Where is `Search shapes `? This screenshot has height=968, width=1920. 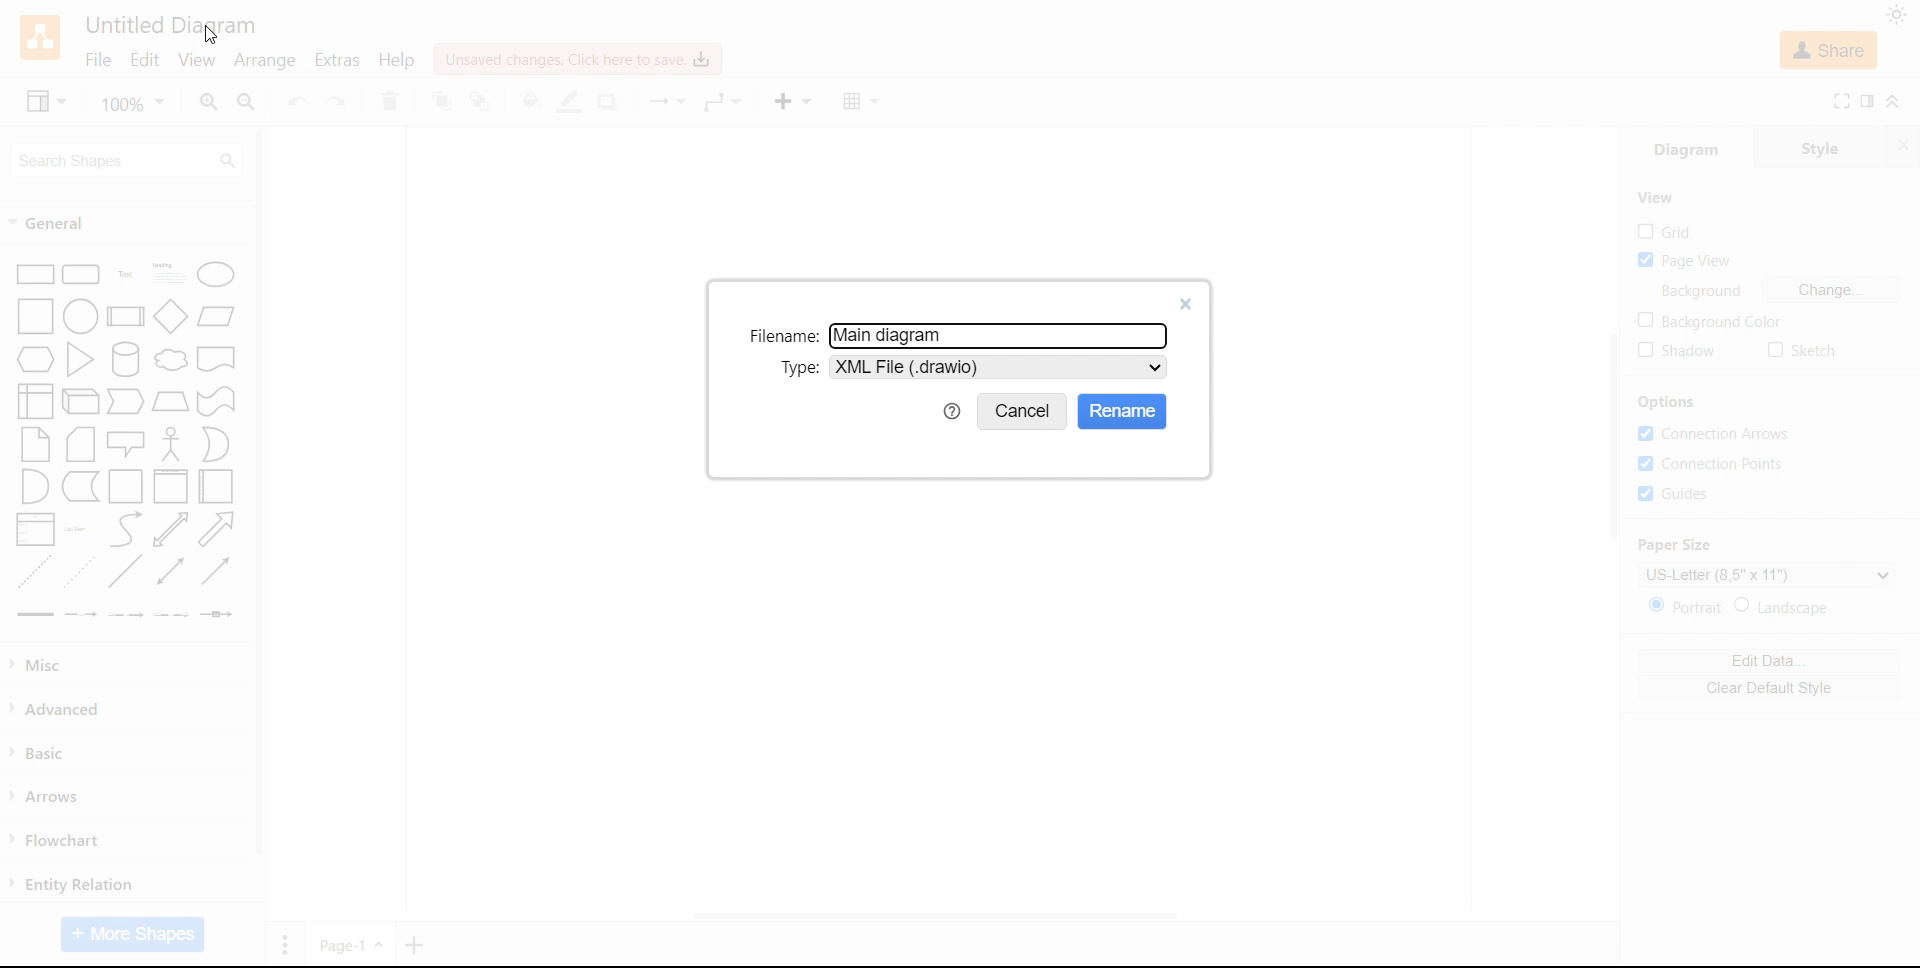 Search shapes  is located at coordinates (128, 159).